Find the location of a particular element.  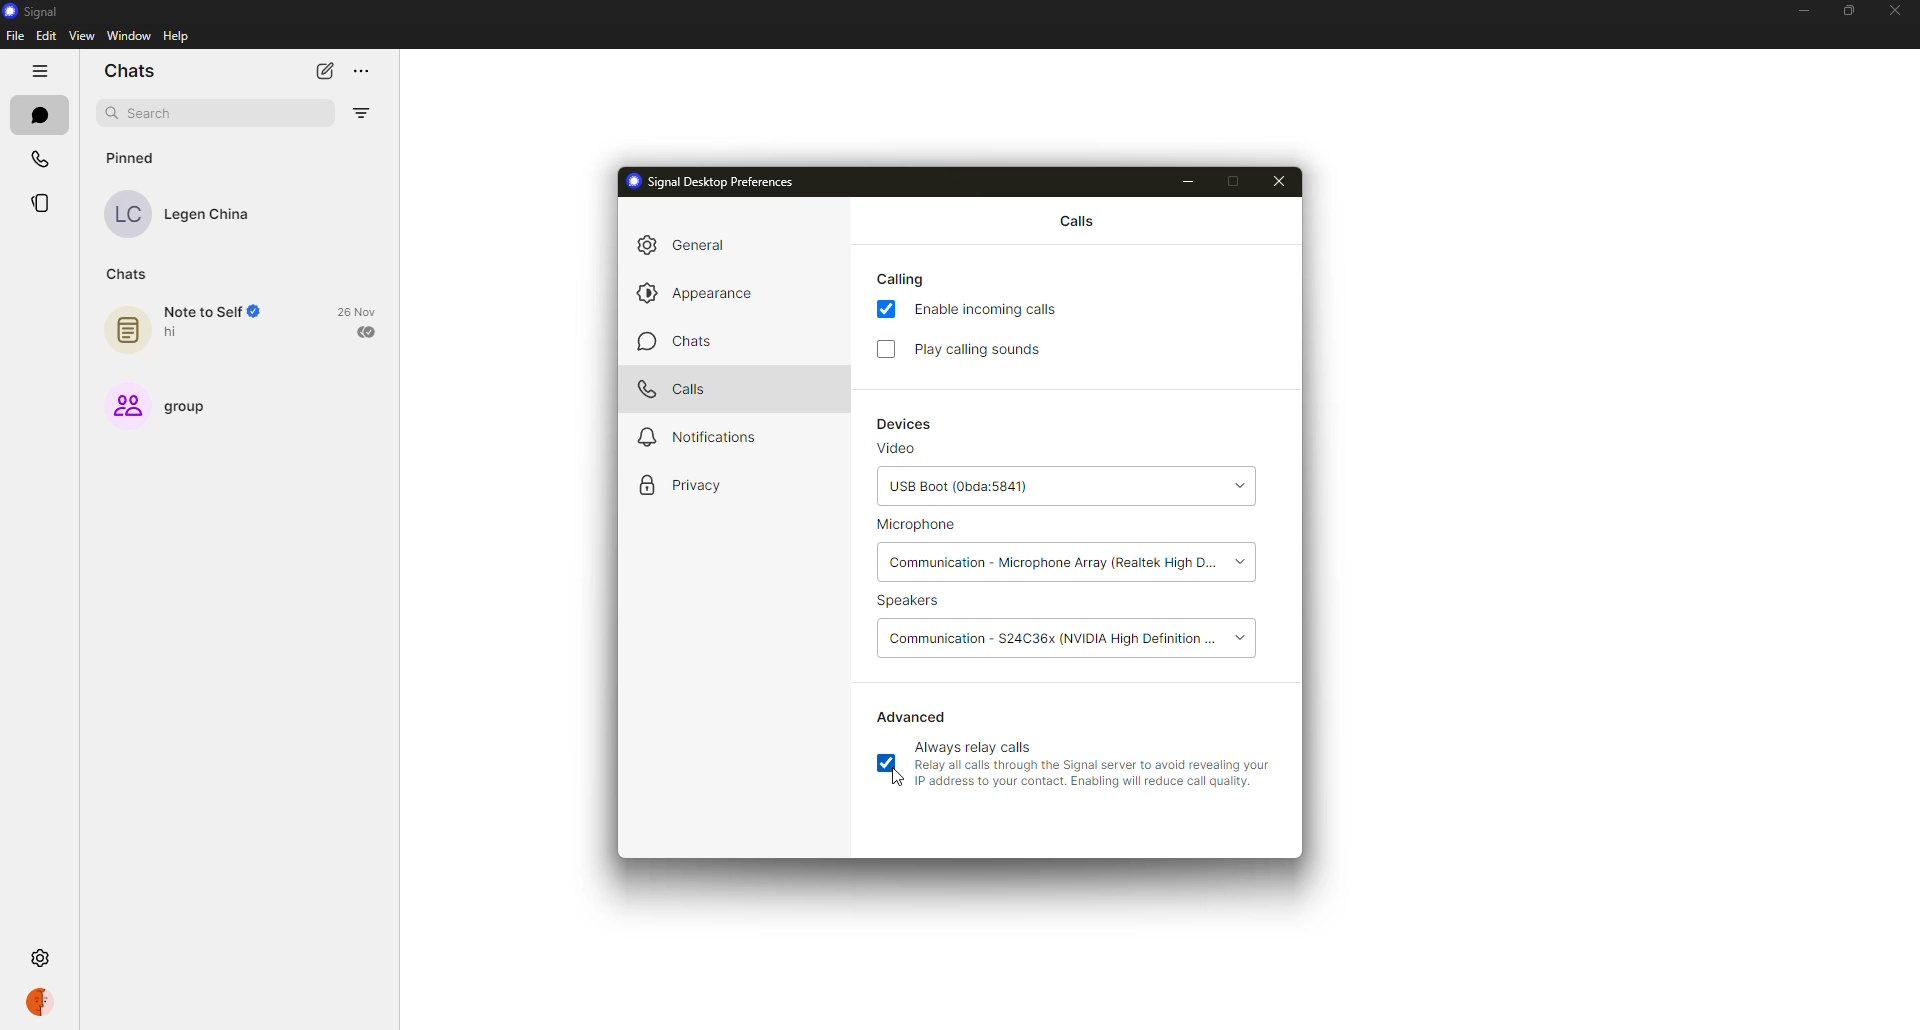

hide tabs is located at coordinates (39, 71).